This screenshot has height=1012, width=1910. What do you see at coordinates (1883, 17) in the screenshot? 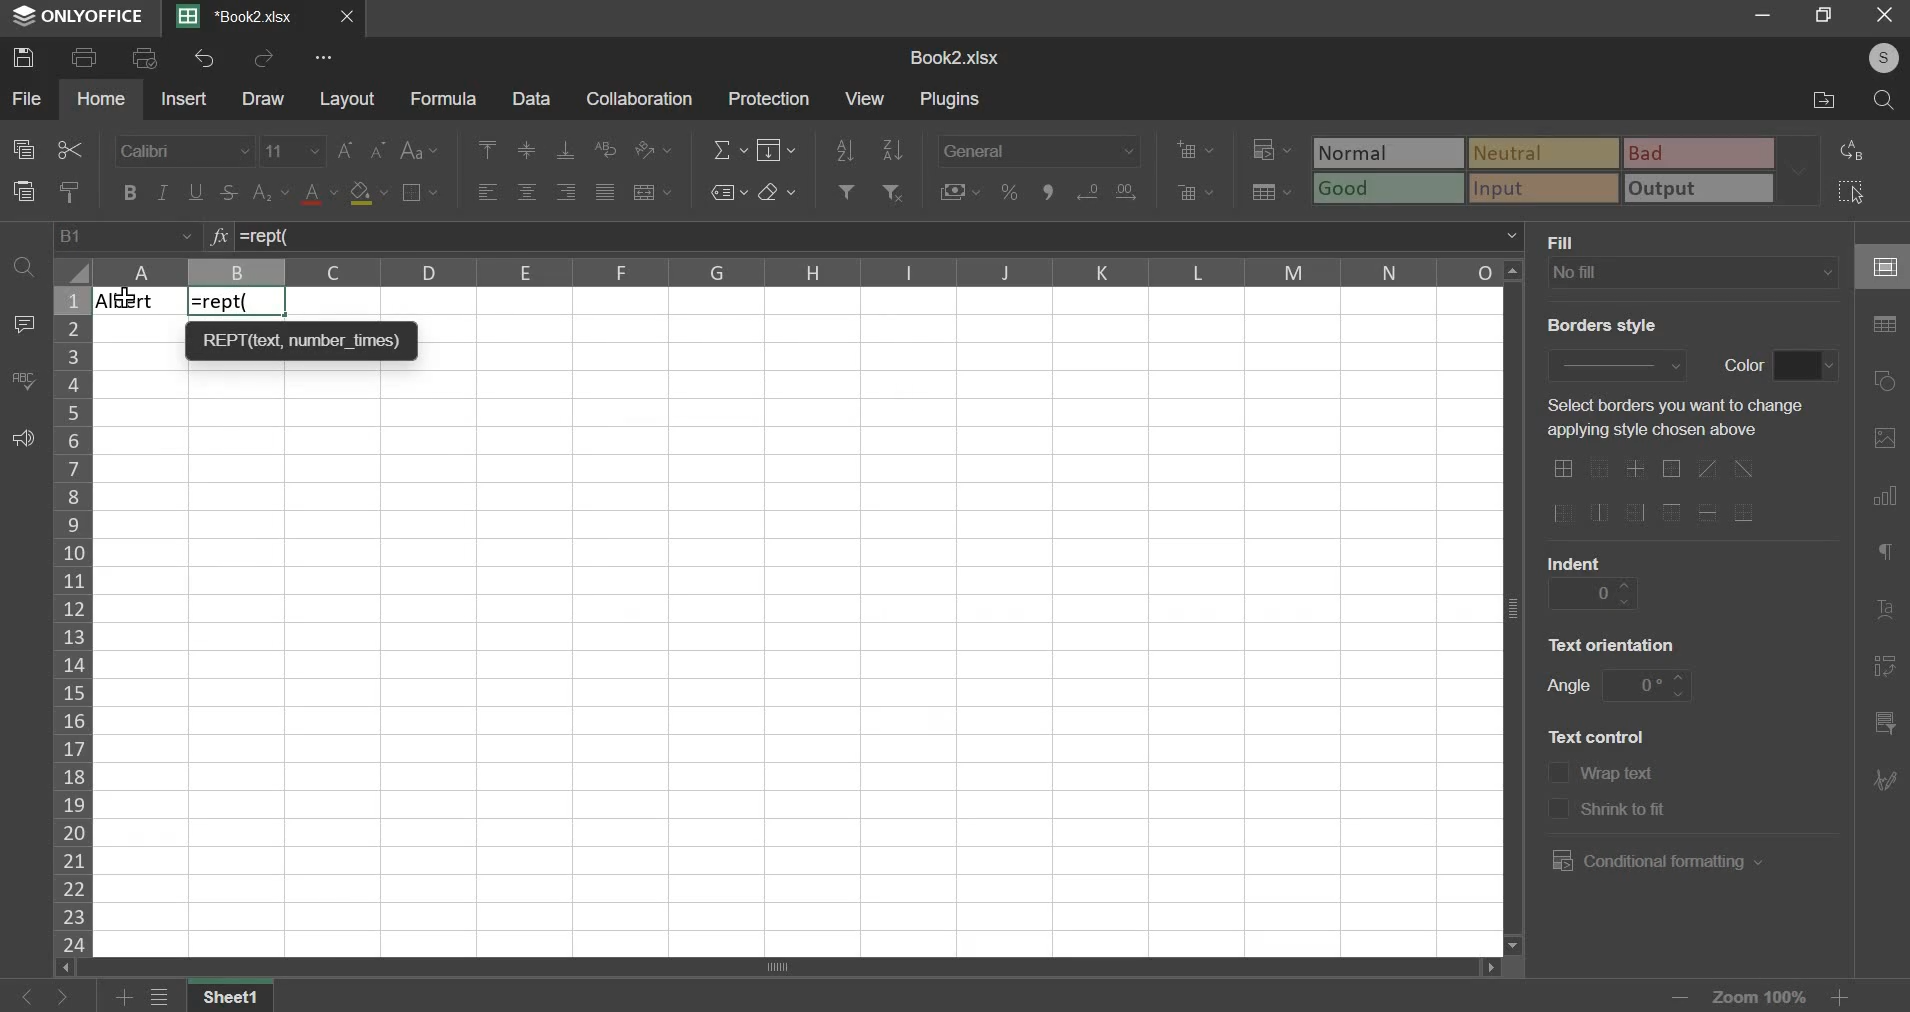
I see `close` at bounding box center [1883, 17].